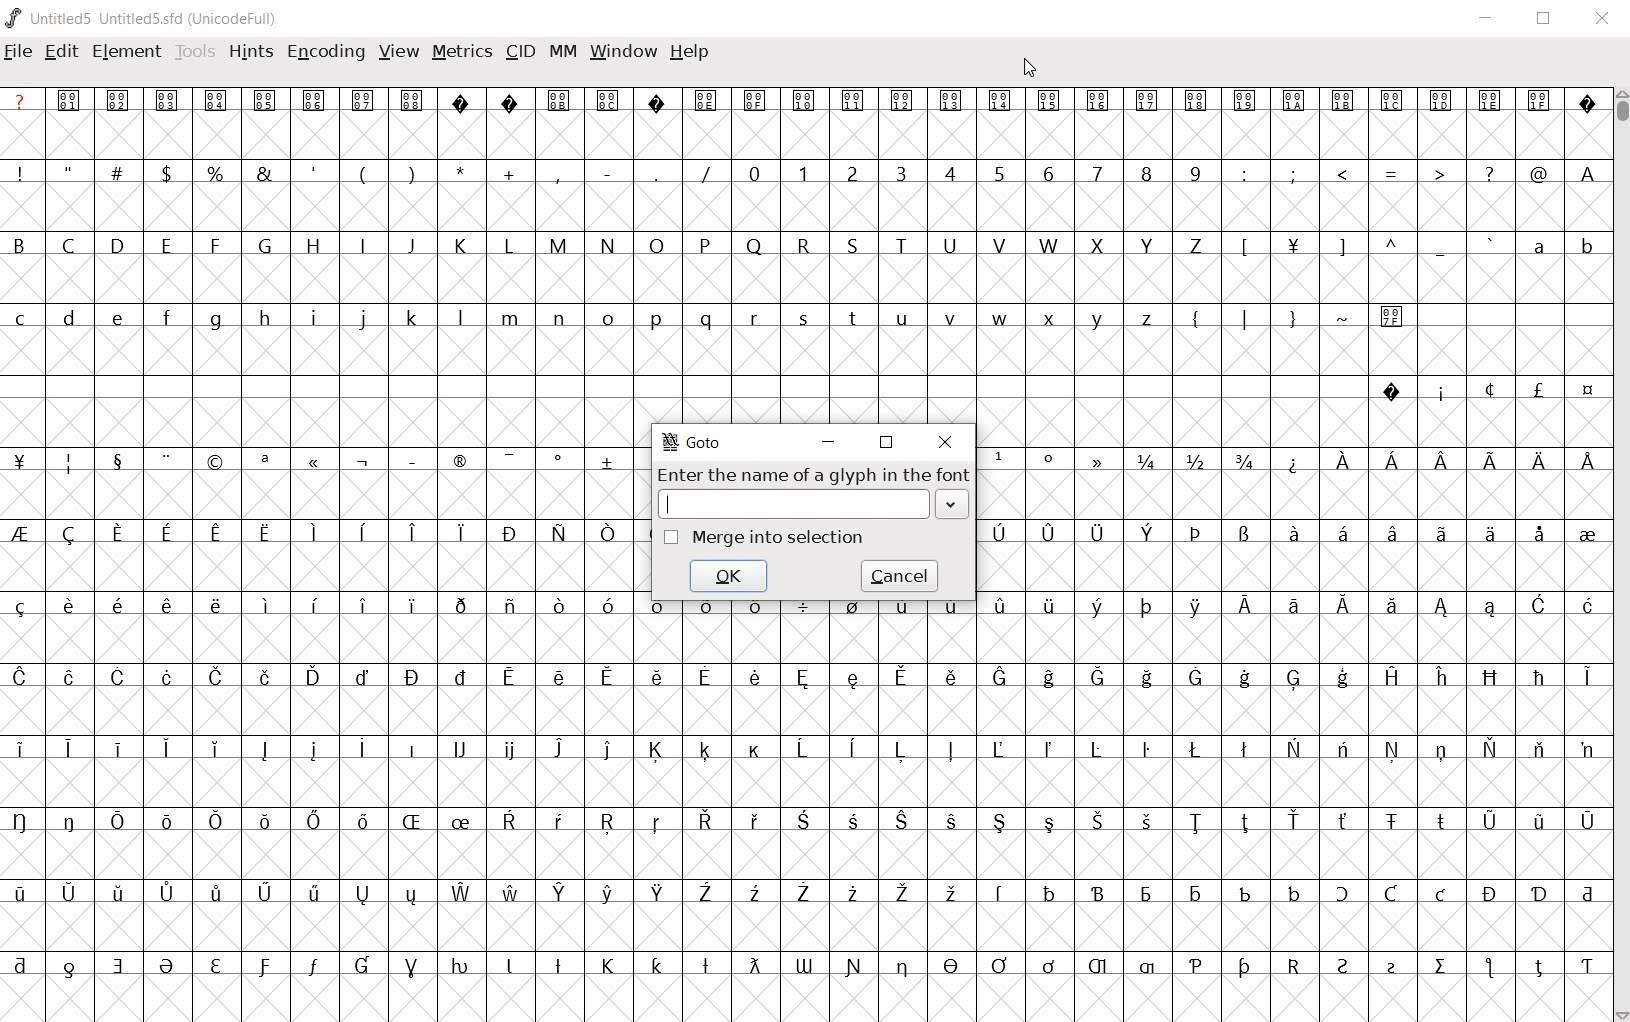  I want to click on z, so click(1148, 316).